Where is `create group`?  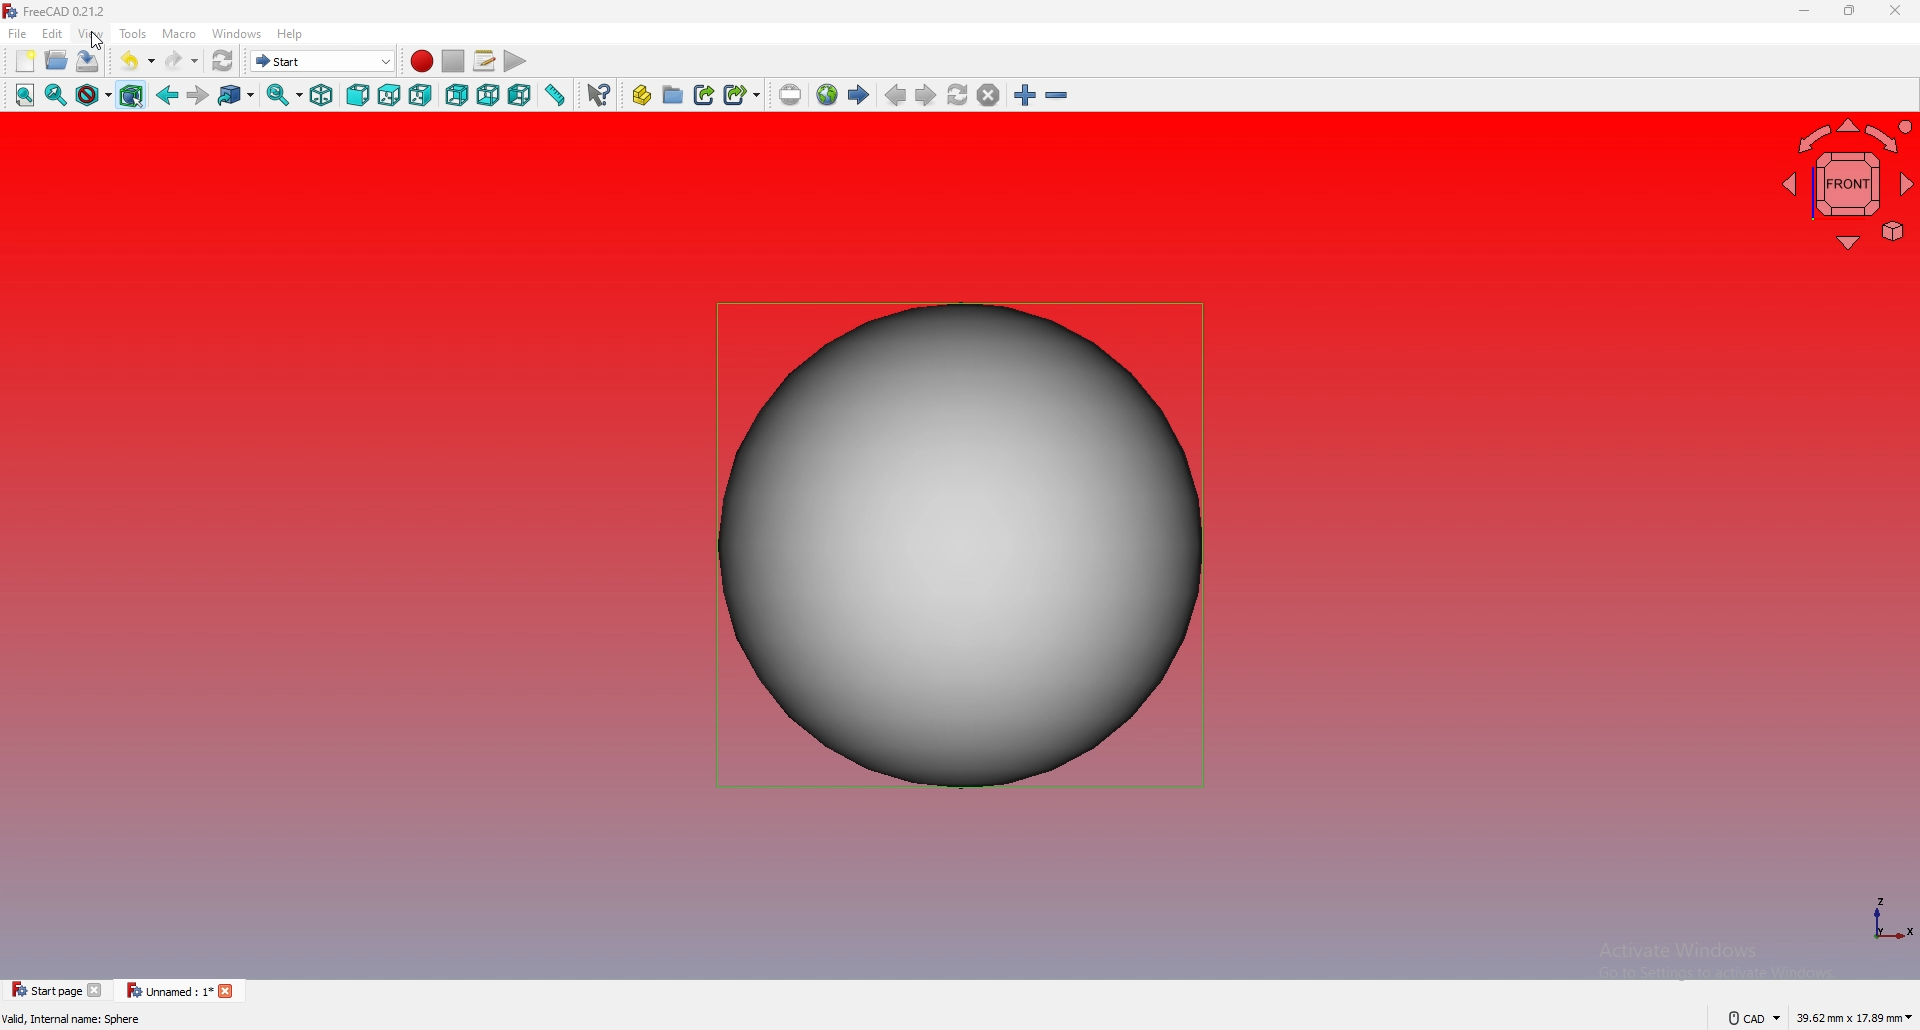
create group is located at coordinates (673, 95).